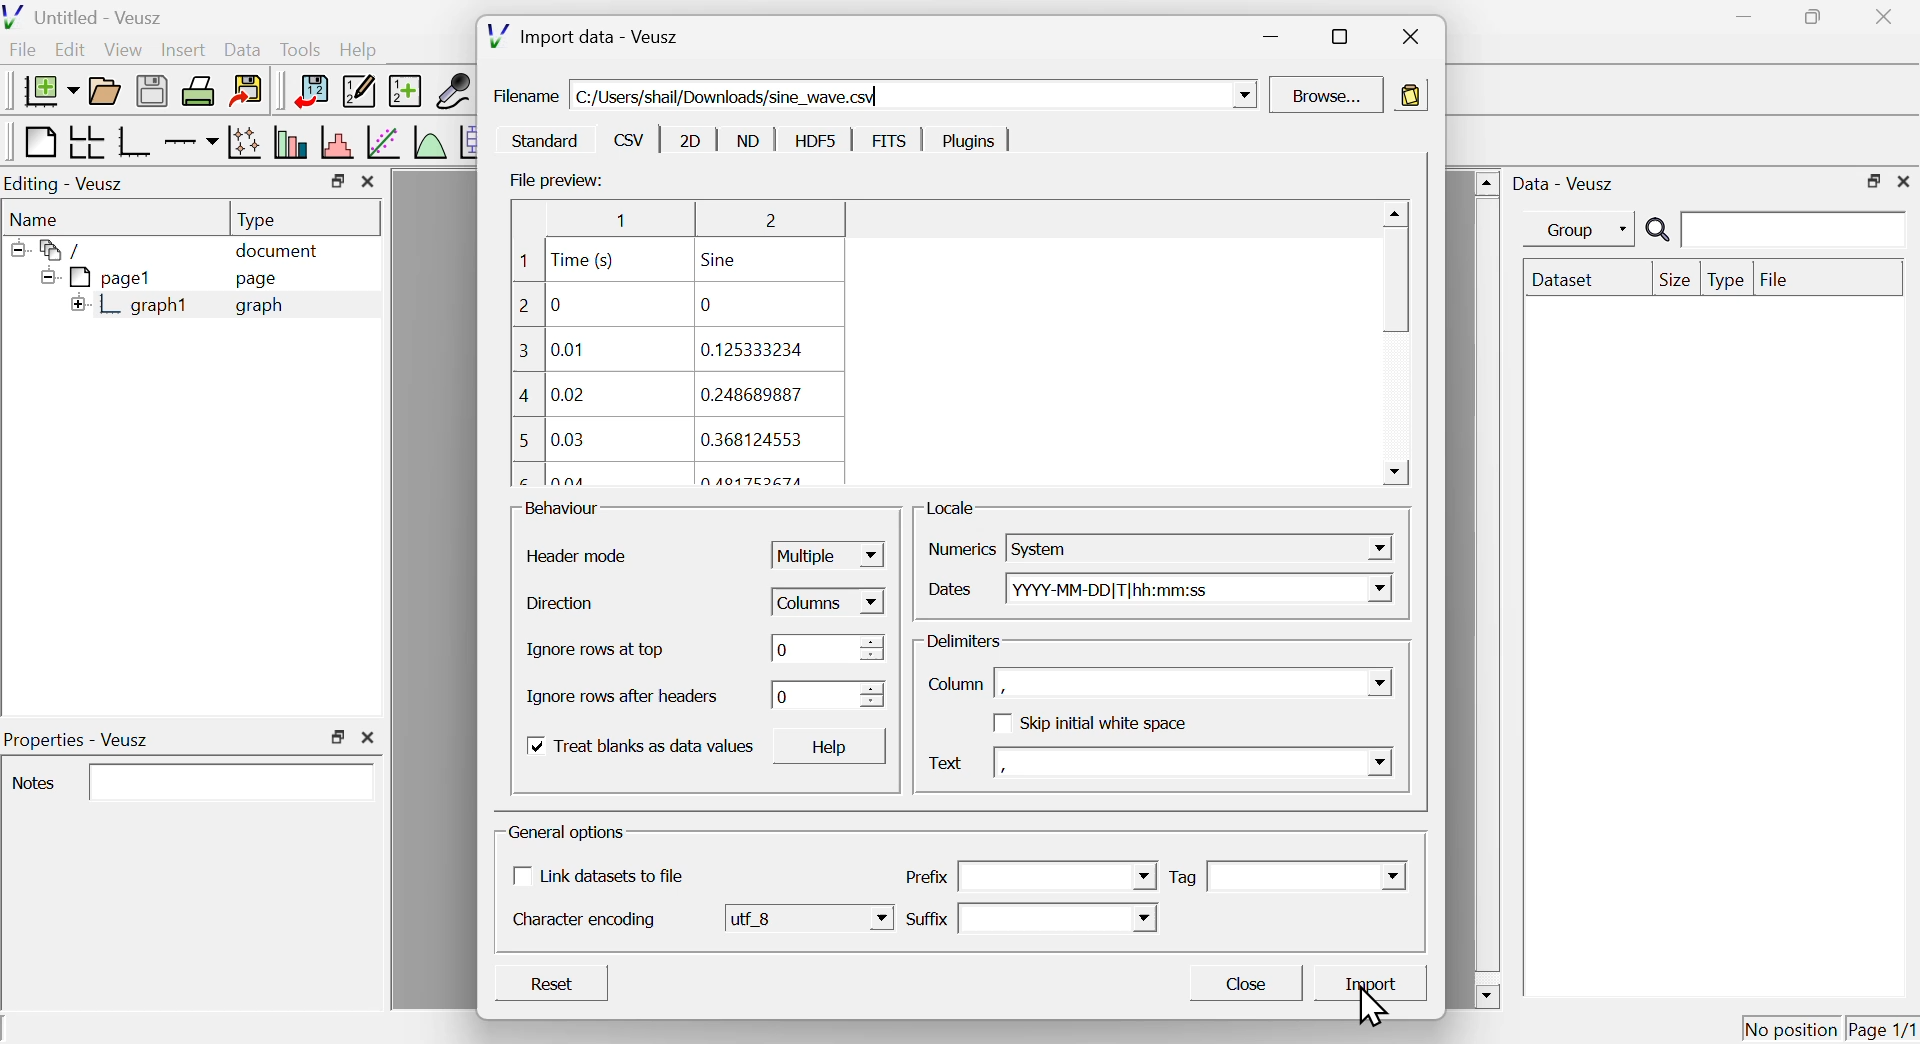 Image resolution: width=1920 pixels, height=1044 pixels. What do you see at coordinates (335, 142) in the screenshot?
I see `histogram of a dataset` at bounding box center [335, 142].